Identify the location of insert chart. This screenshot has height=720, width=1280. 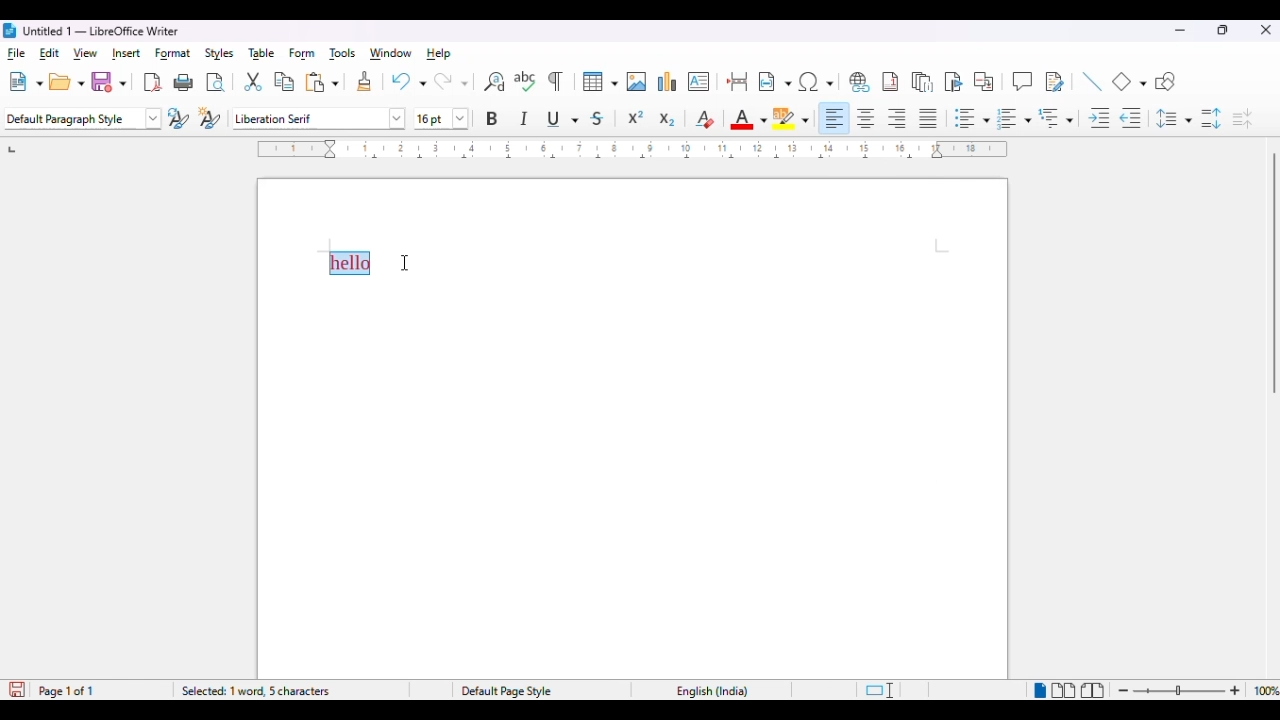
(668, 81).